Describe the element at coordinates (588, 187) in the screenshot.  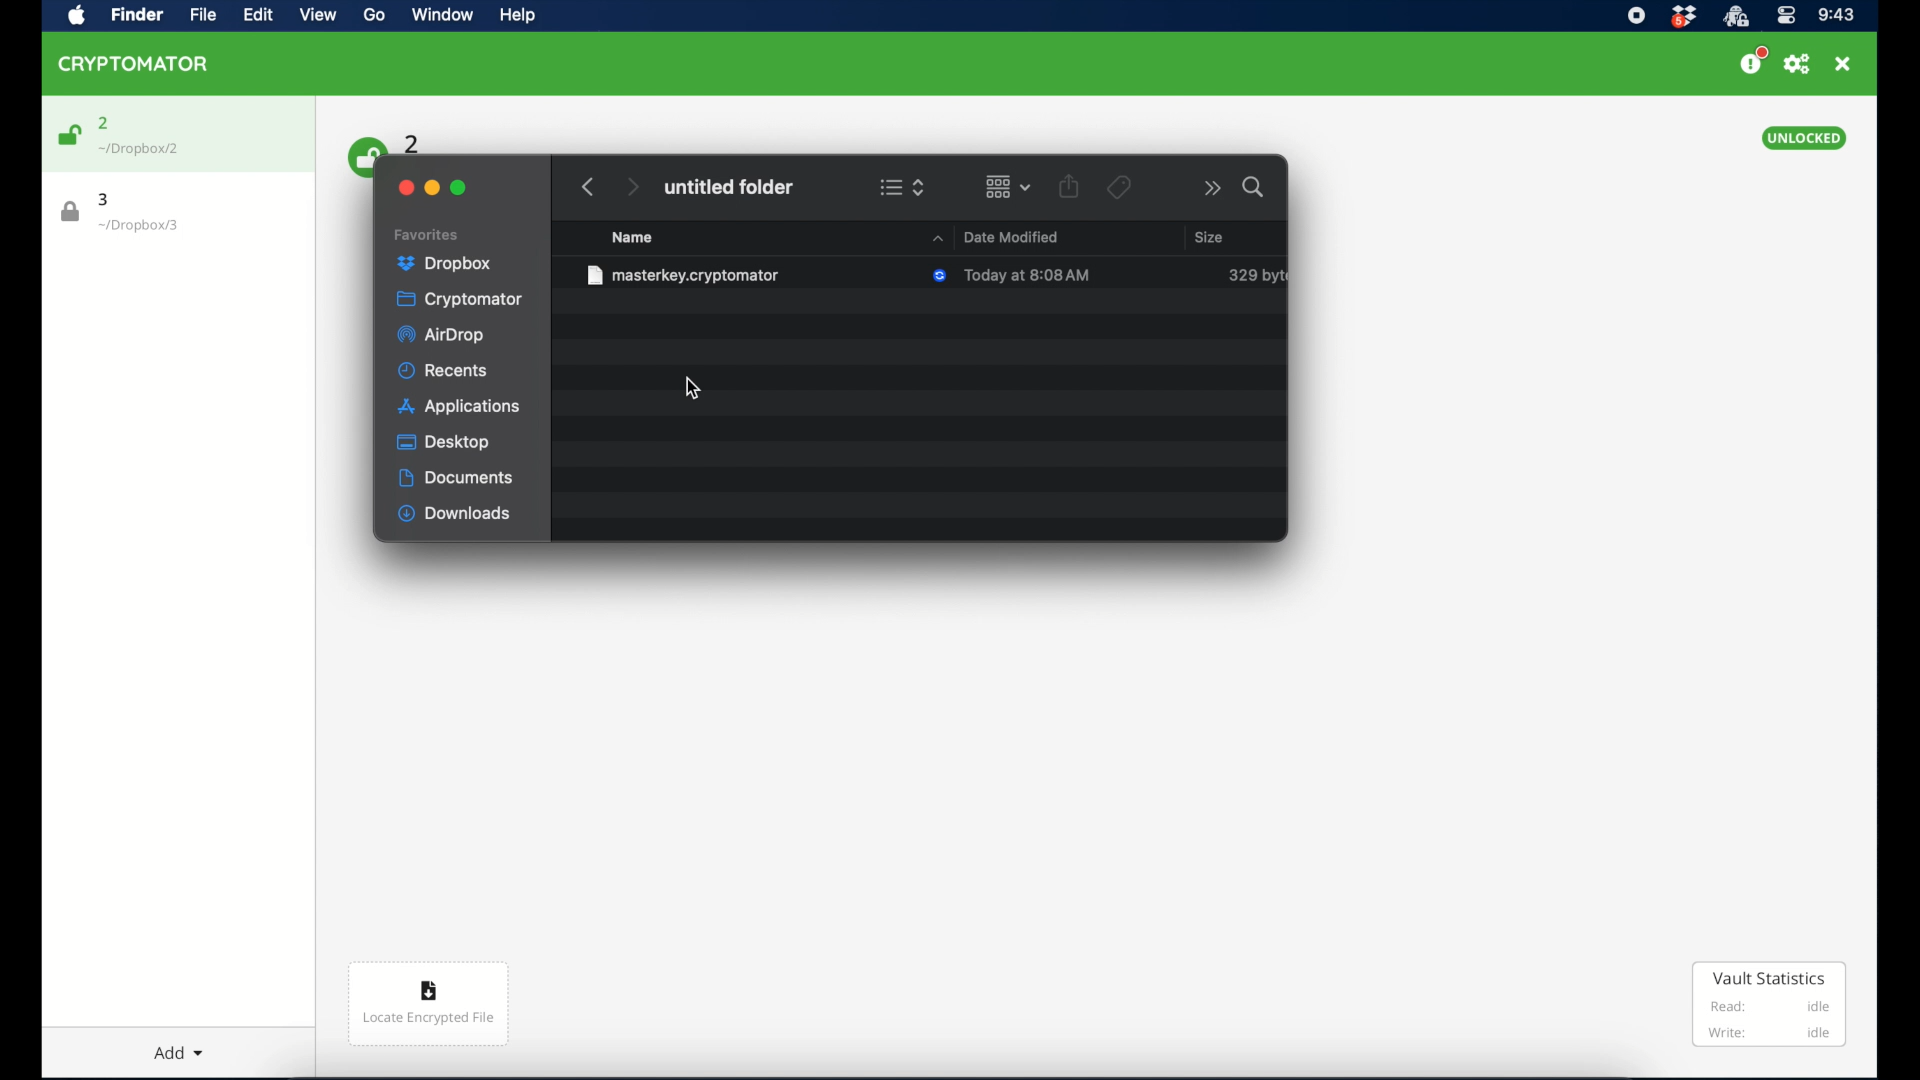
I see `previous` at that location.